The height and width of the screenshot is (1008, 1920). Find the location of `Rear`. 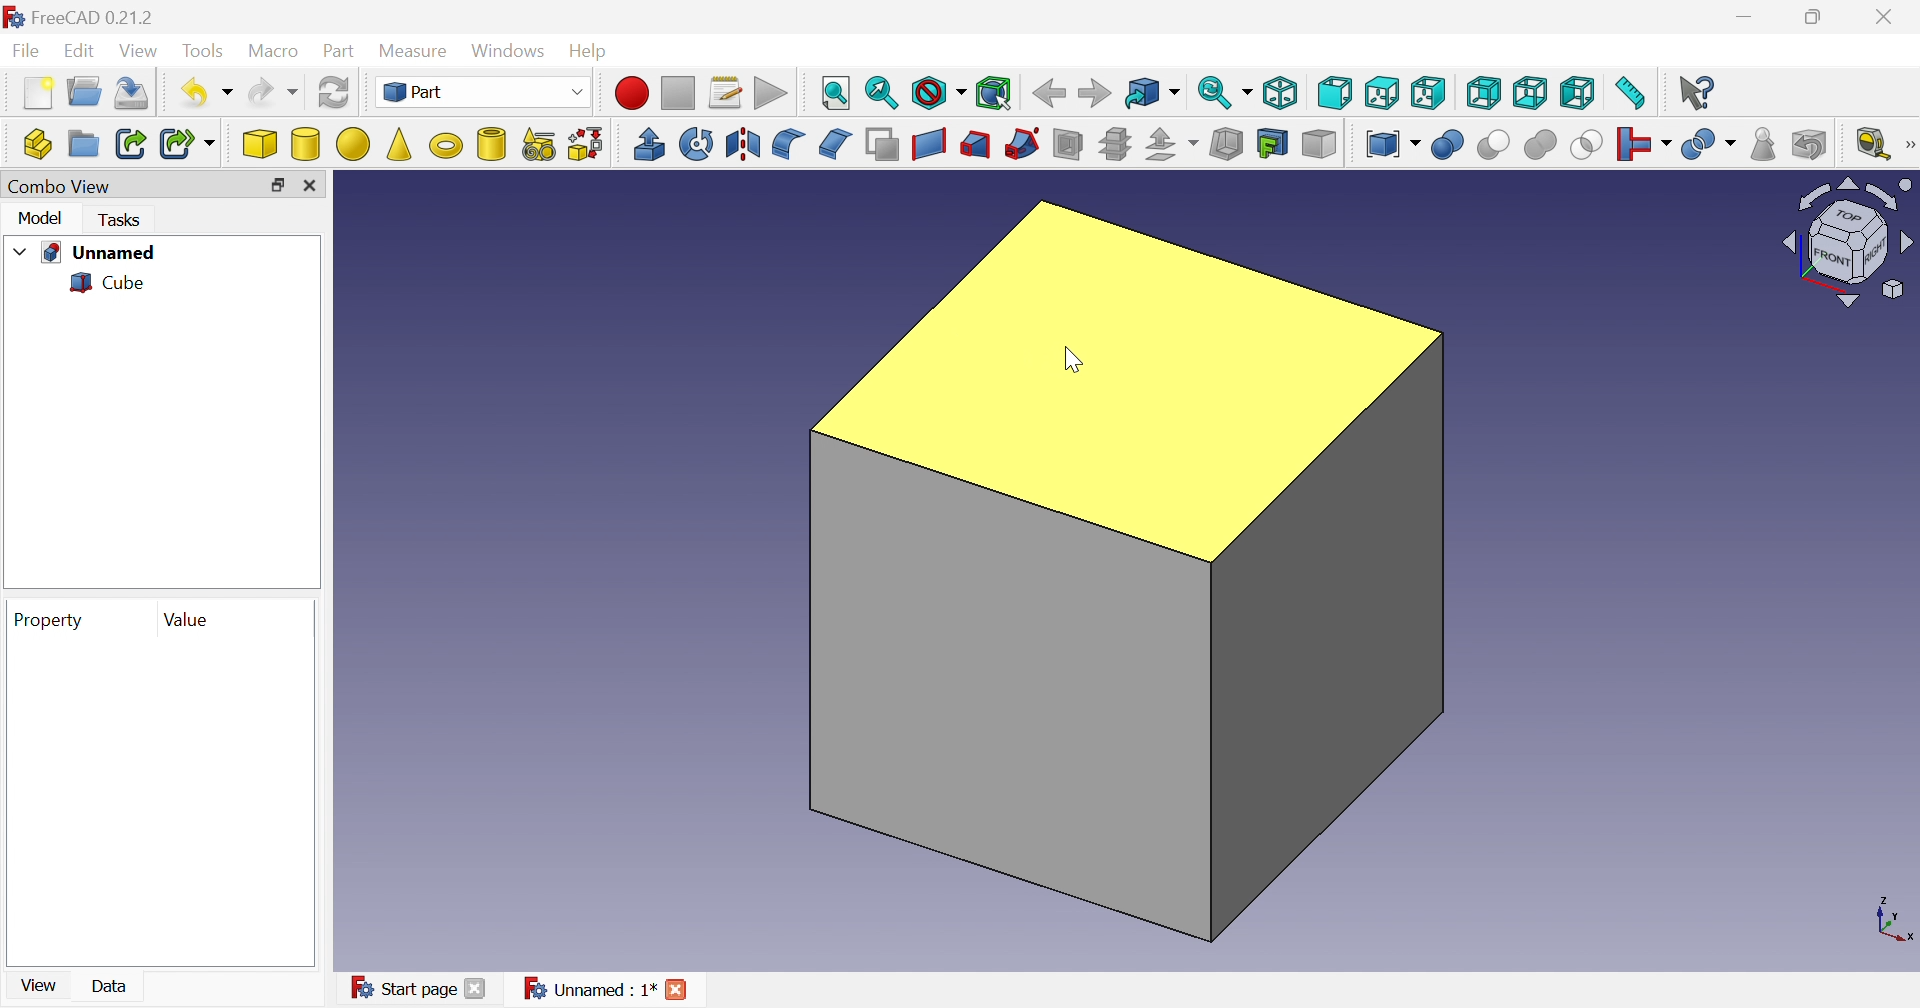

Rear is located at coordinates (1486, 93).